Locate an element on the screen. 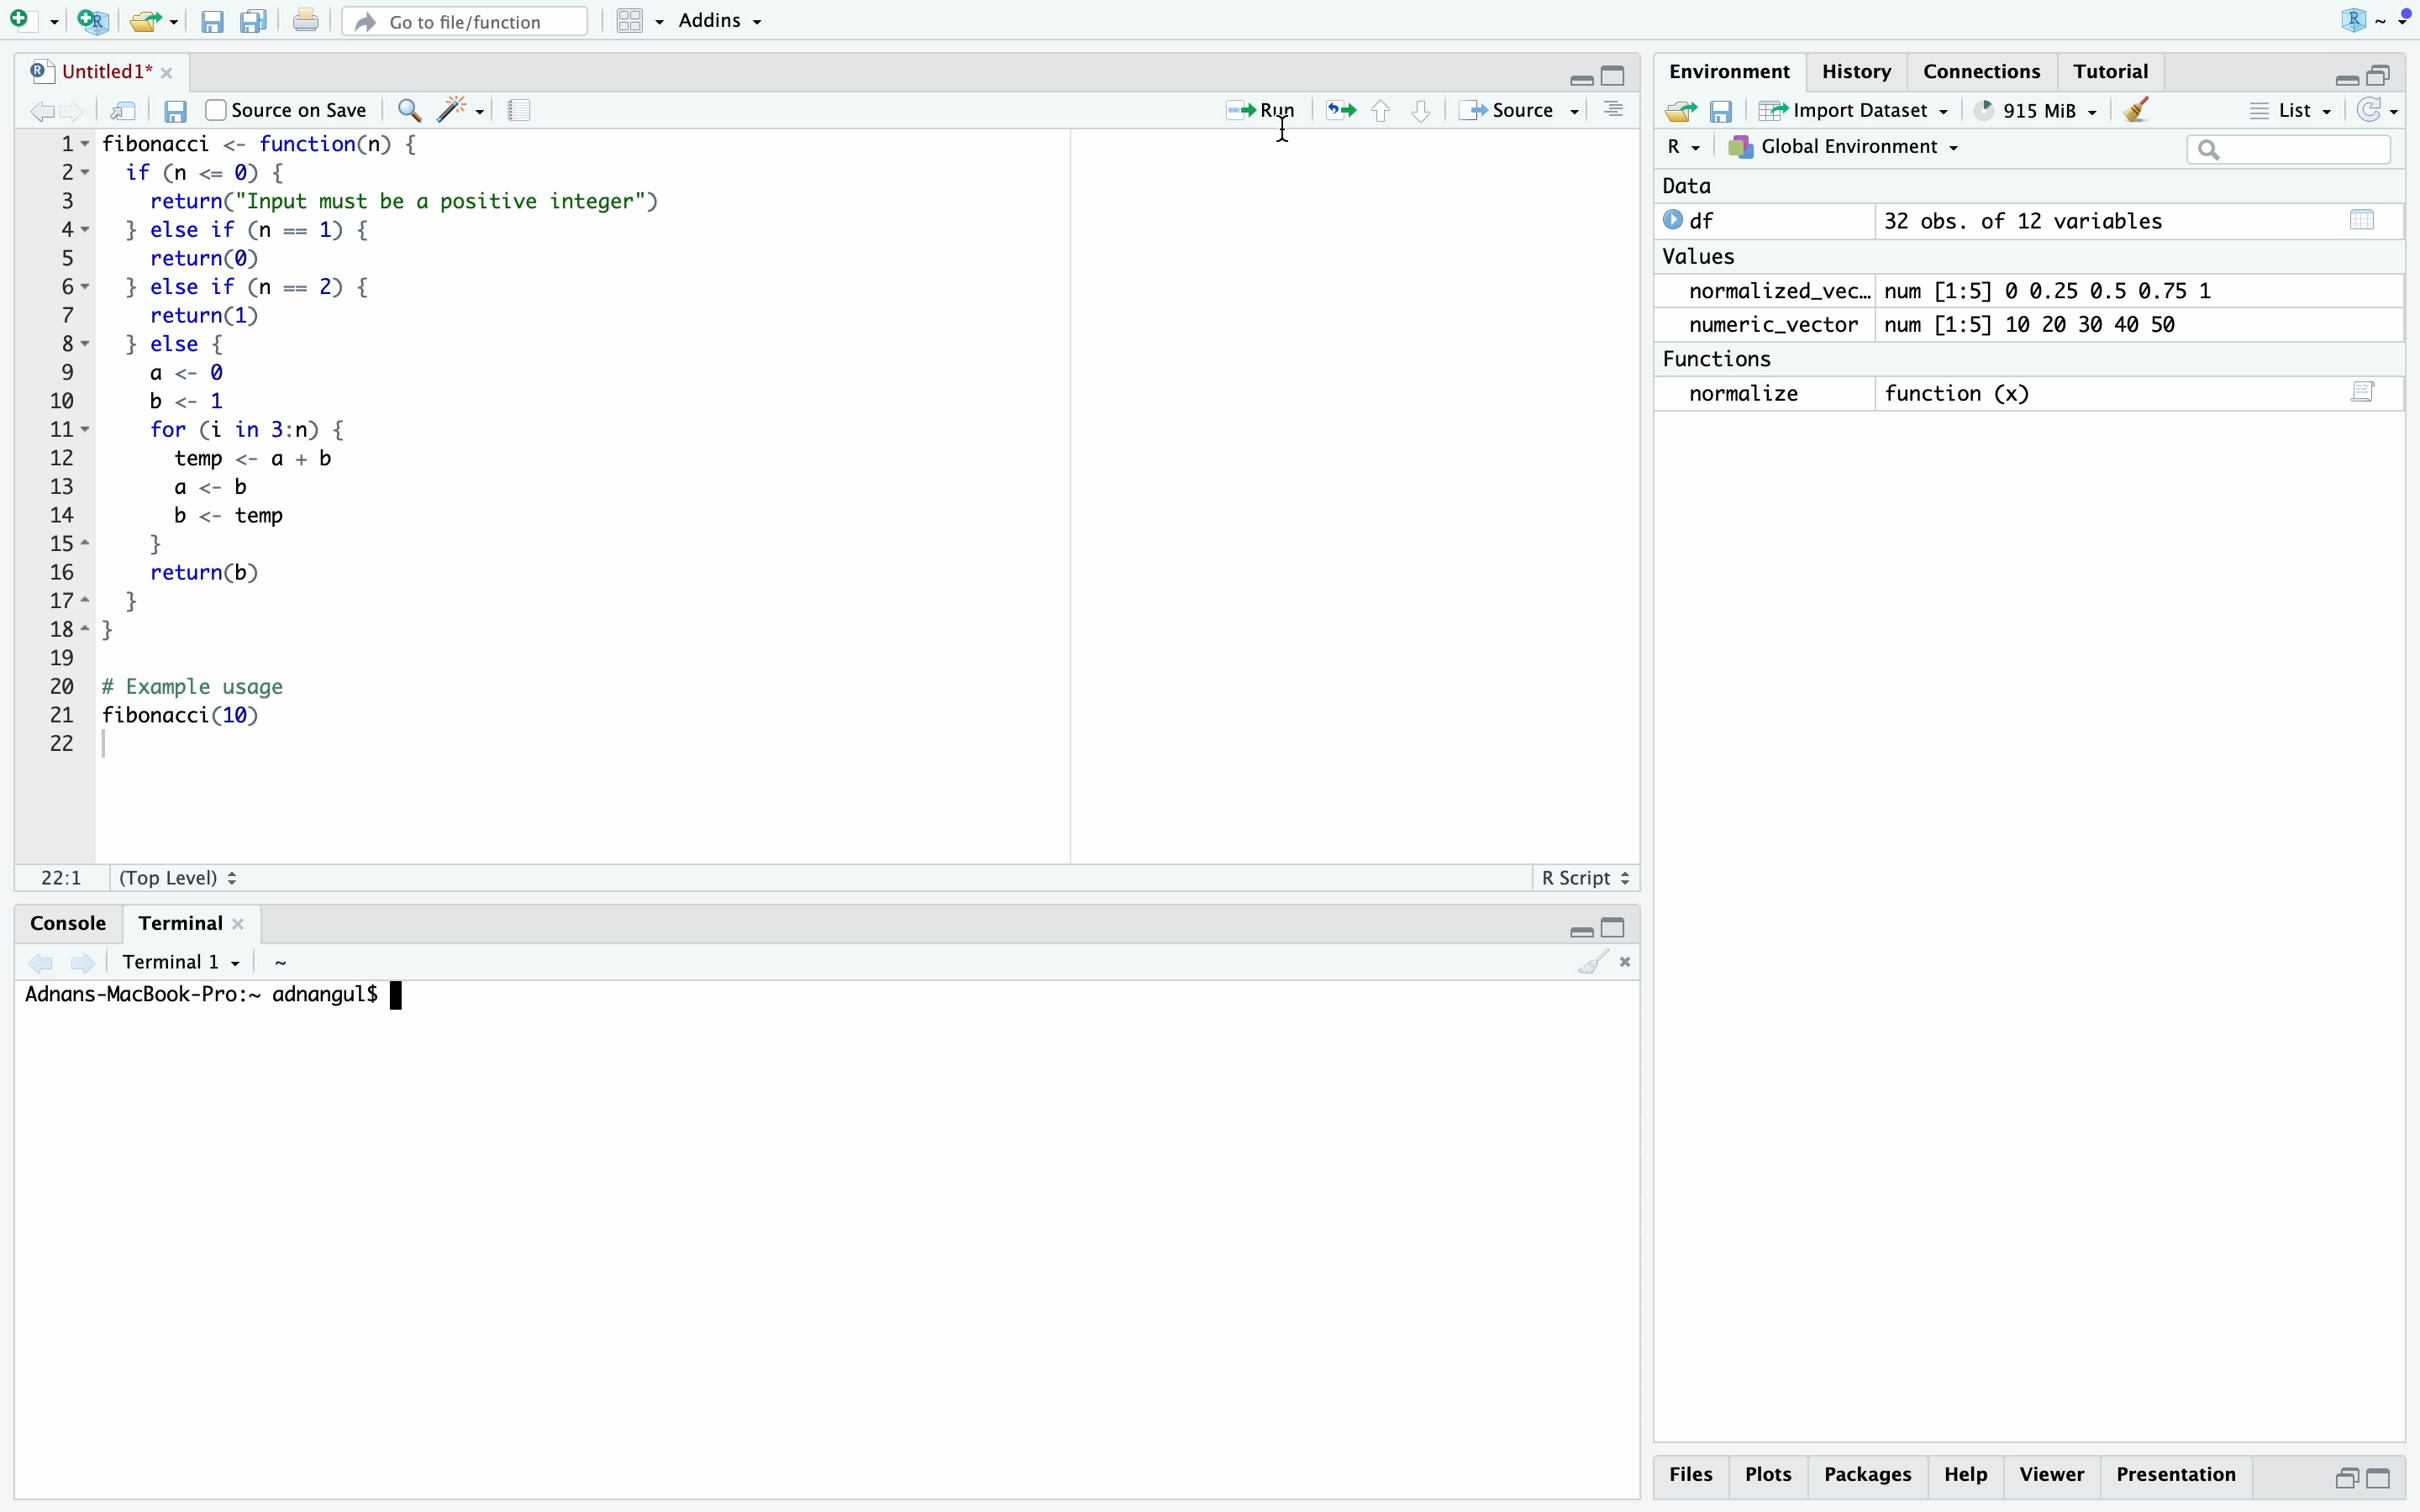 The image size is (2420, 1512). print the current file is located at coordinates (309, 18).